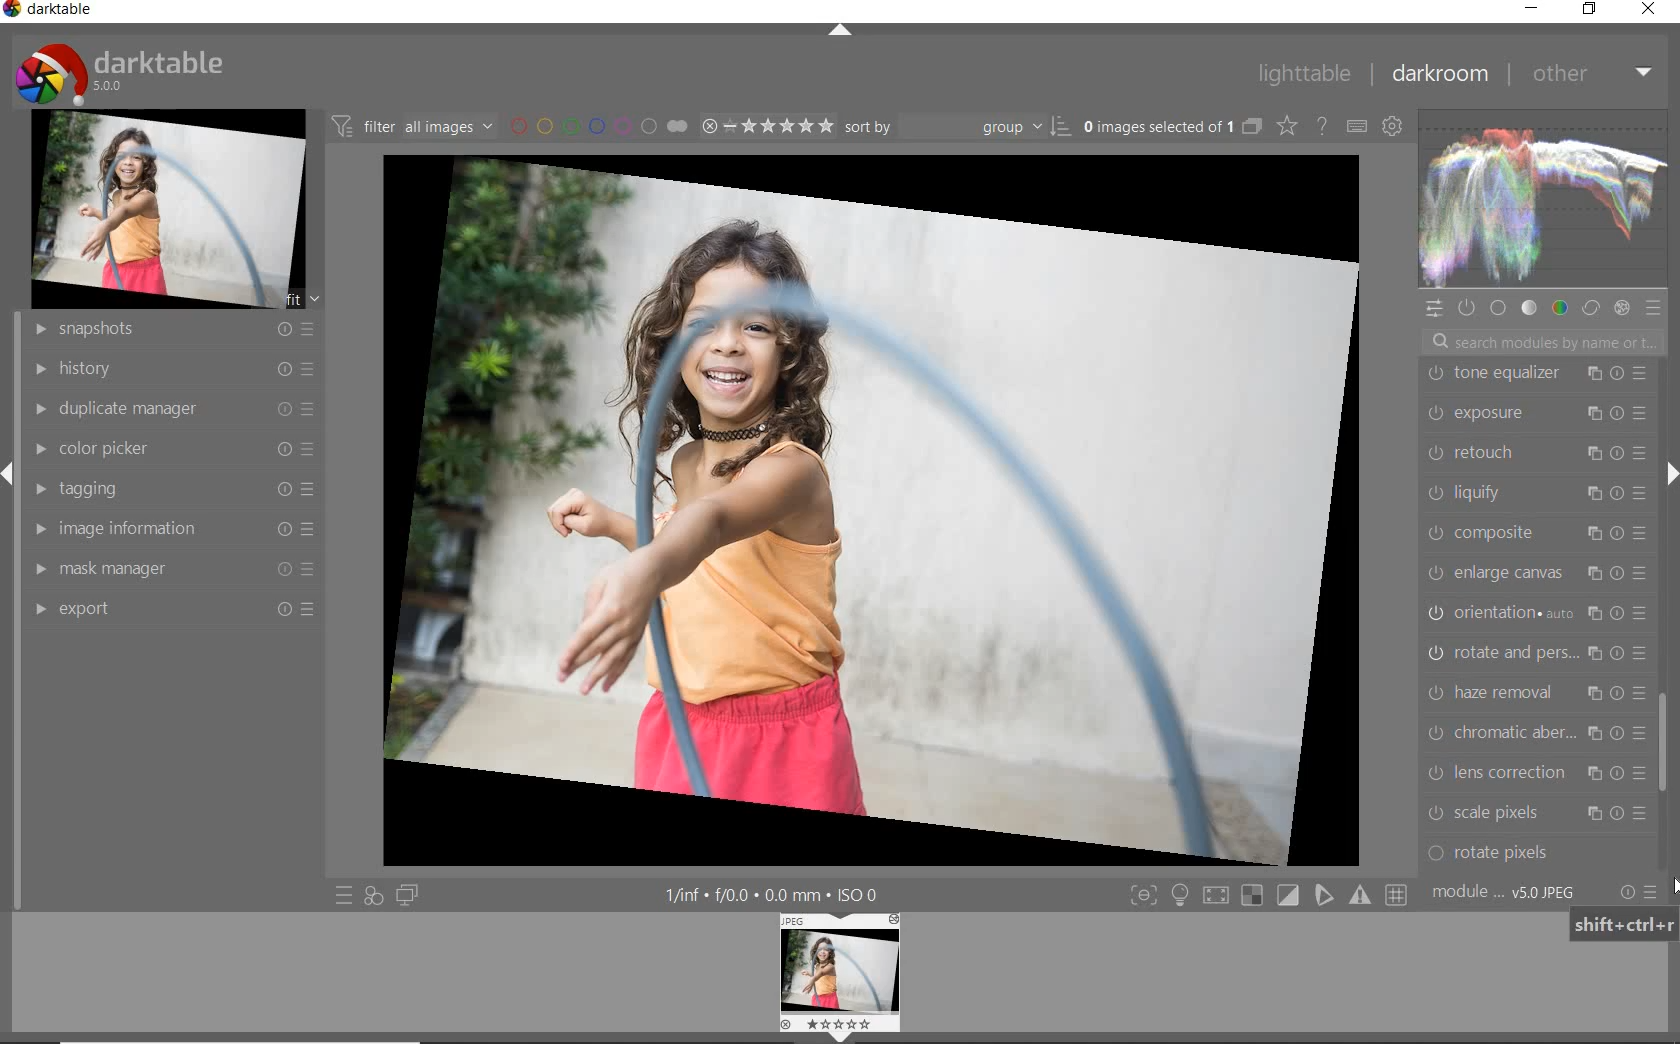 This screenshot has width=1680, height=1044. What do you see at coordinates (843, 978) in the screenshot?
I see `image preview` at bounding box center [843, 978].